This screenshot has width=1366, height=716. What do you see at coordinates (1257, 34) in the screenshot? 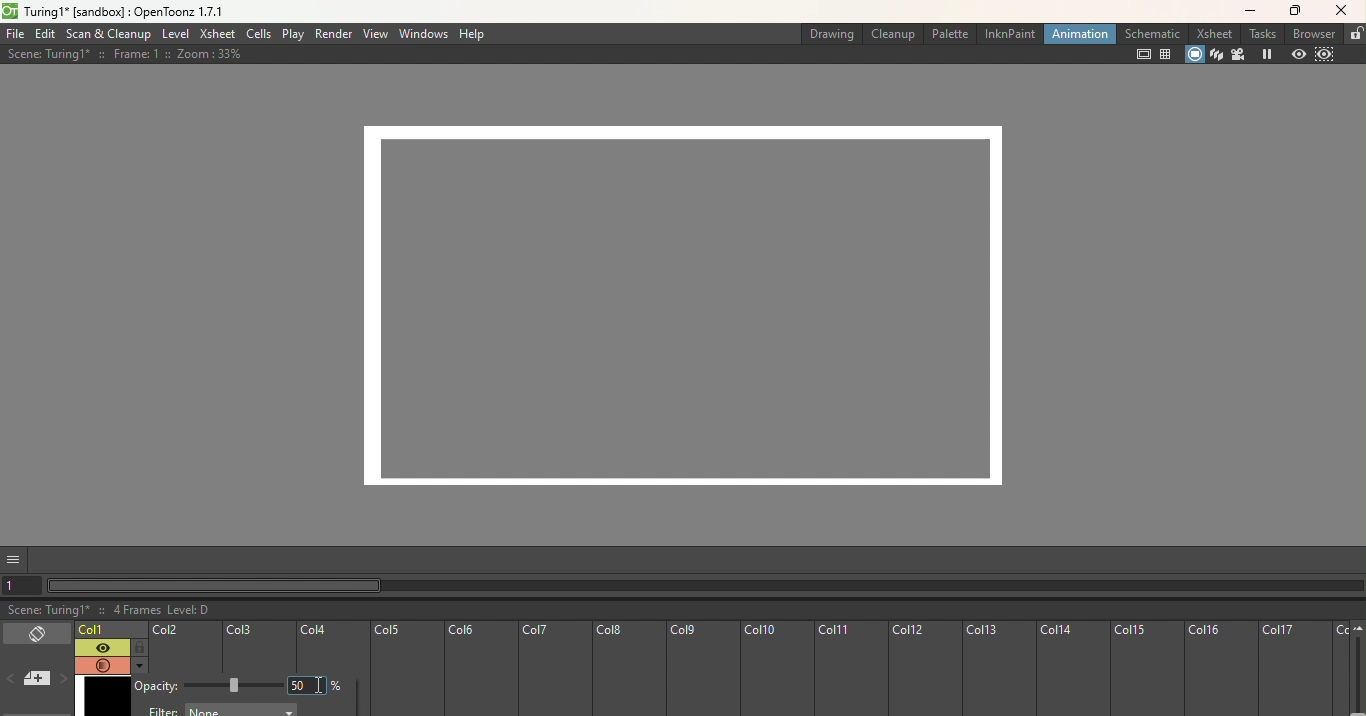
I see `Tasks` at bounding box center [1257, 34].